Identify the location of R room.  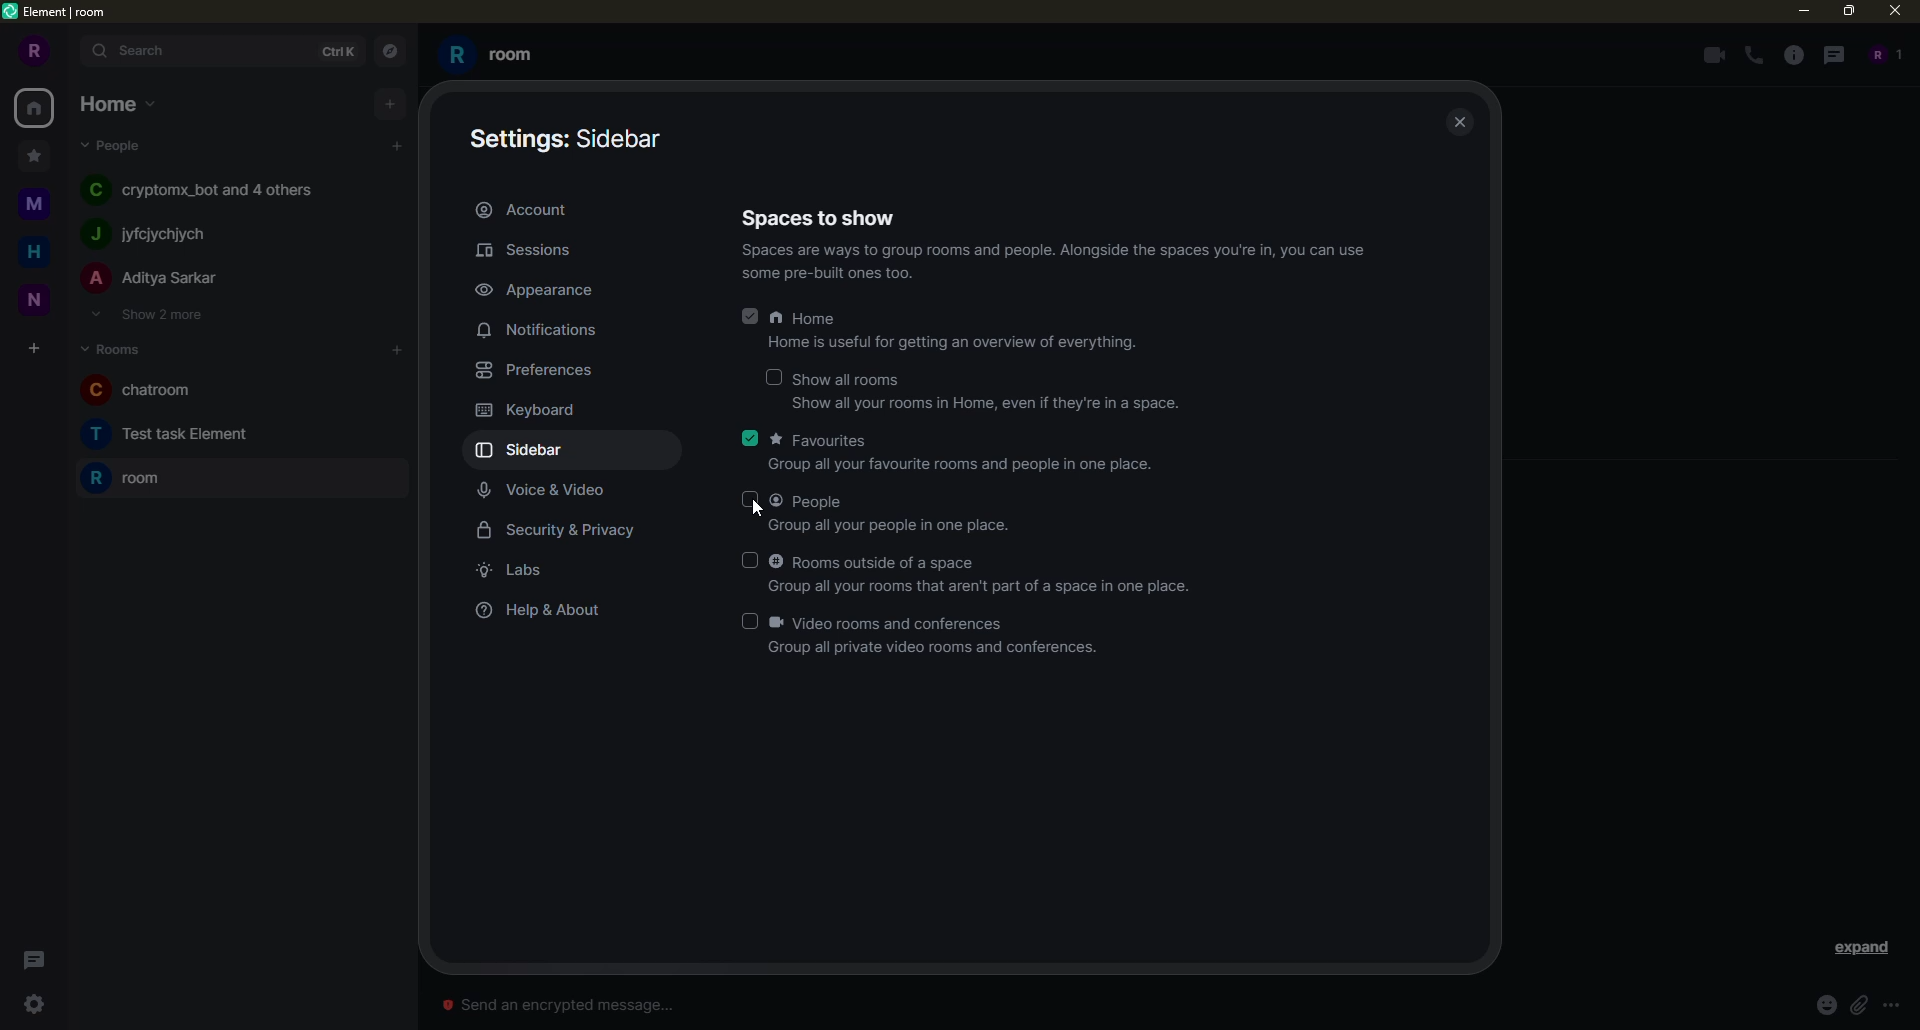
(507, 52).